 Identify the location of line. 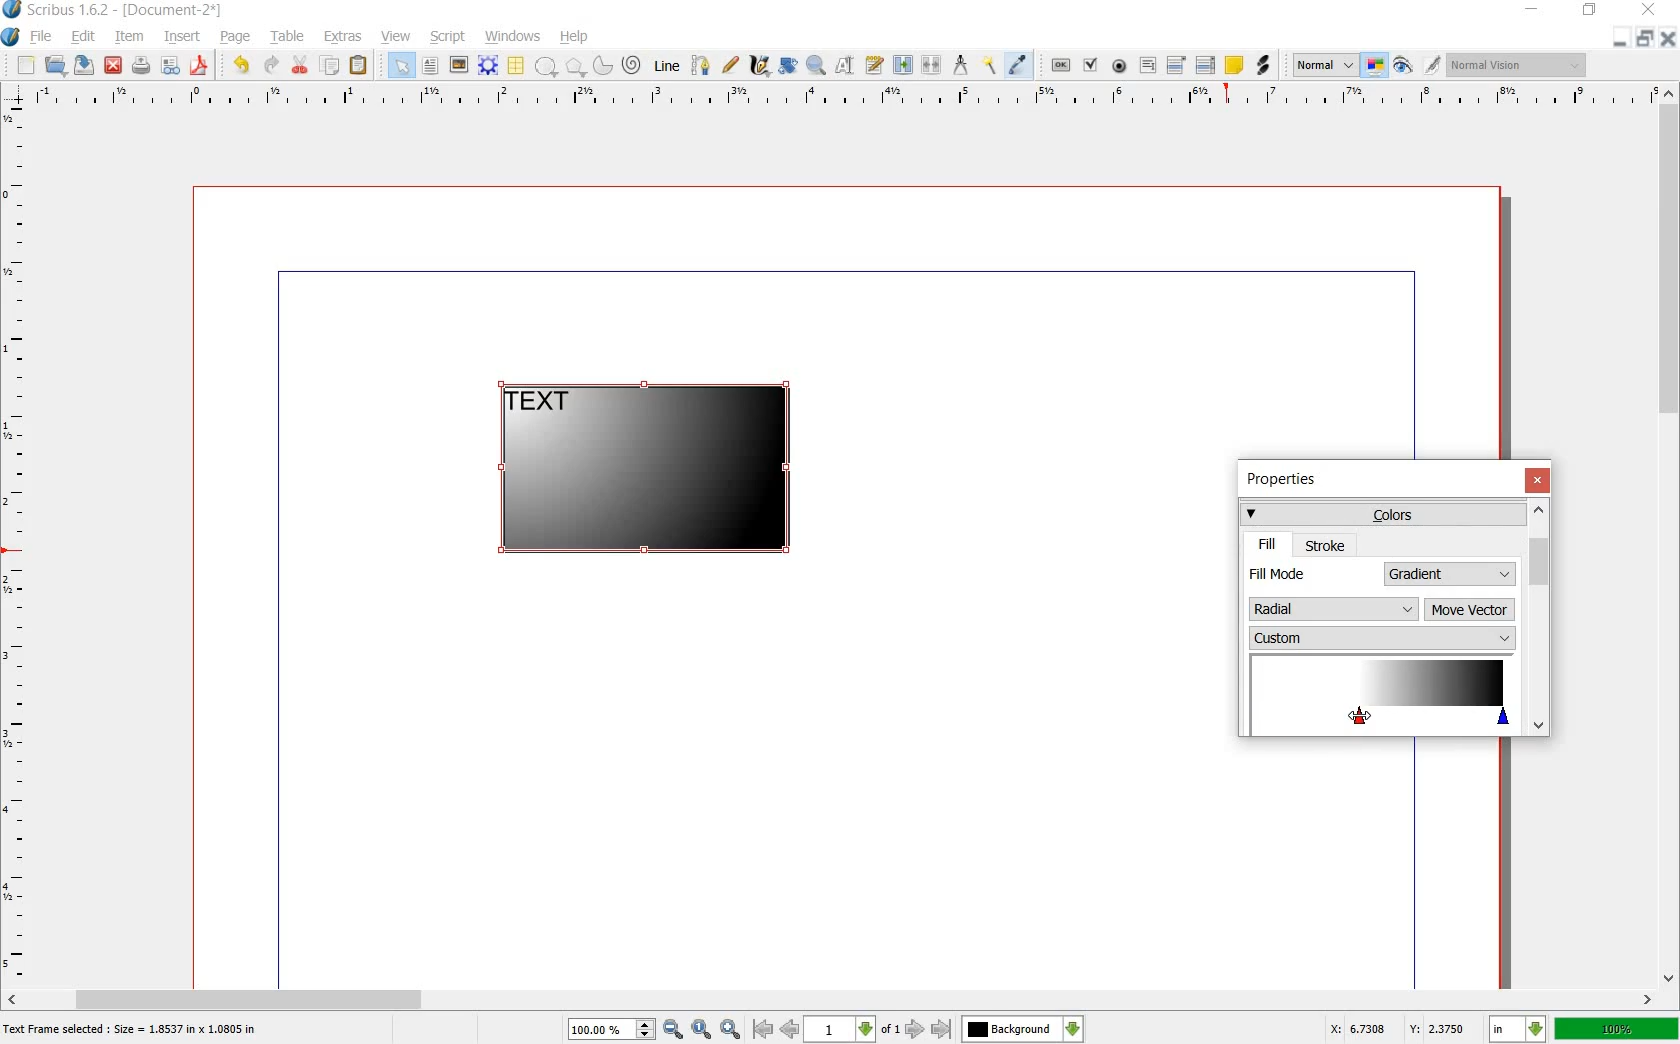
(669, 67).